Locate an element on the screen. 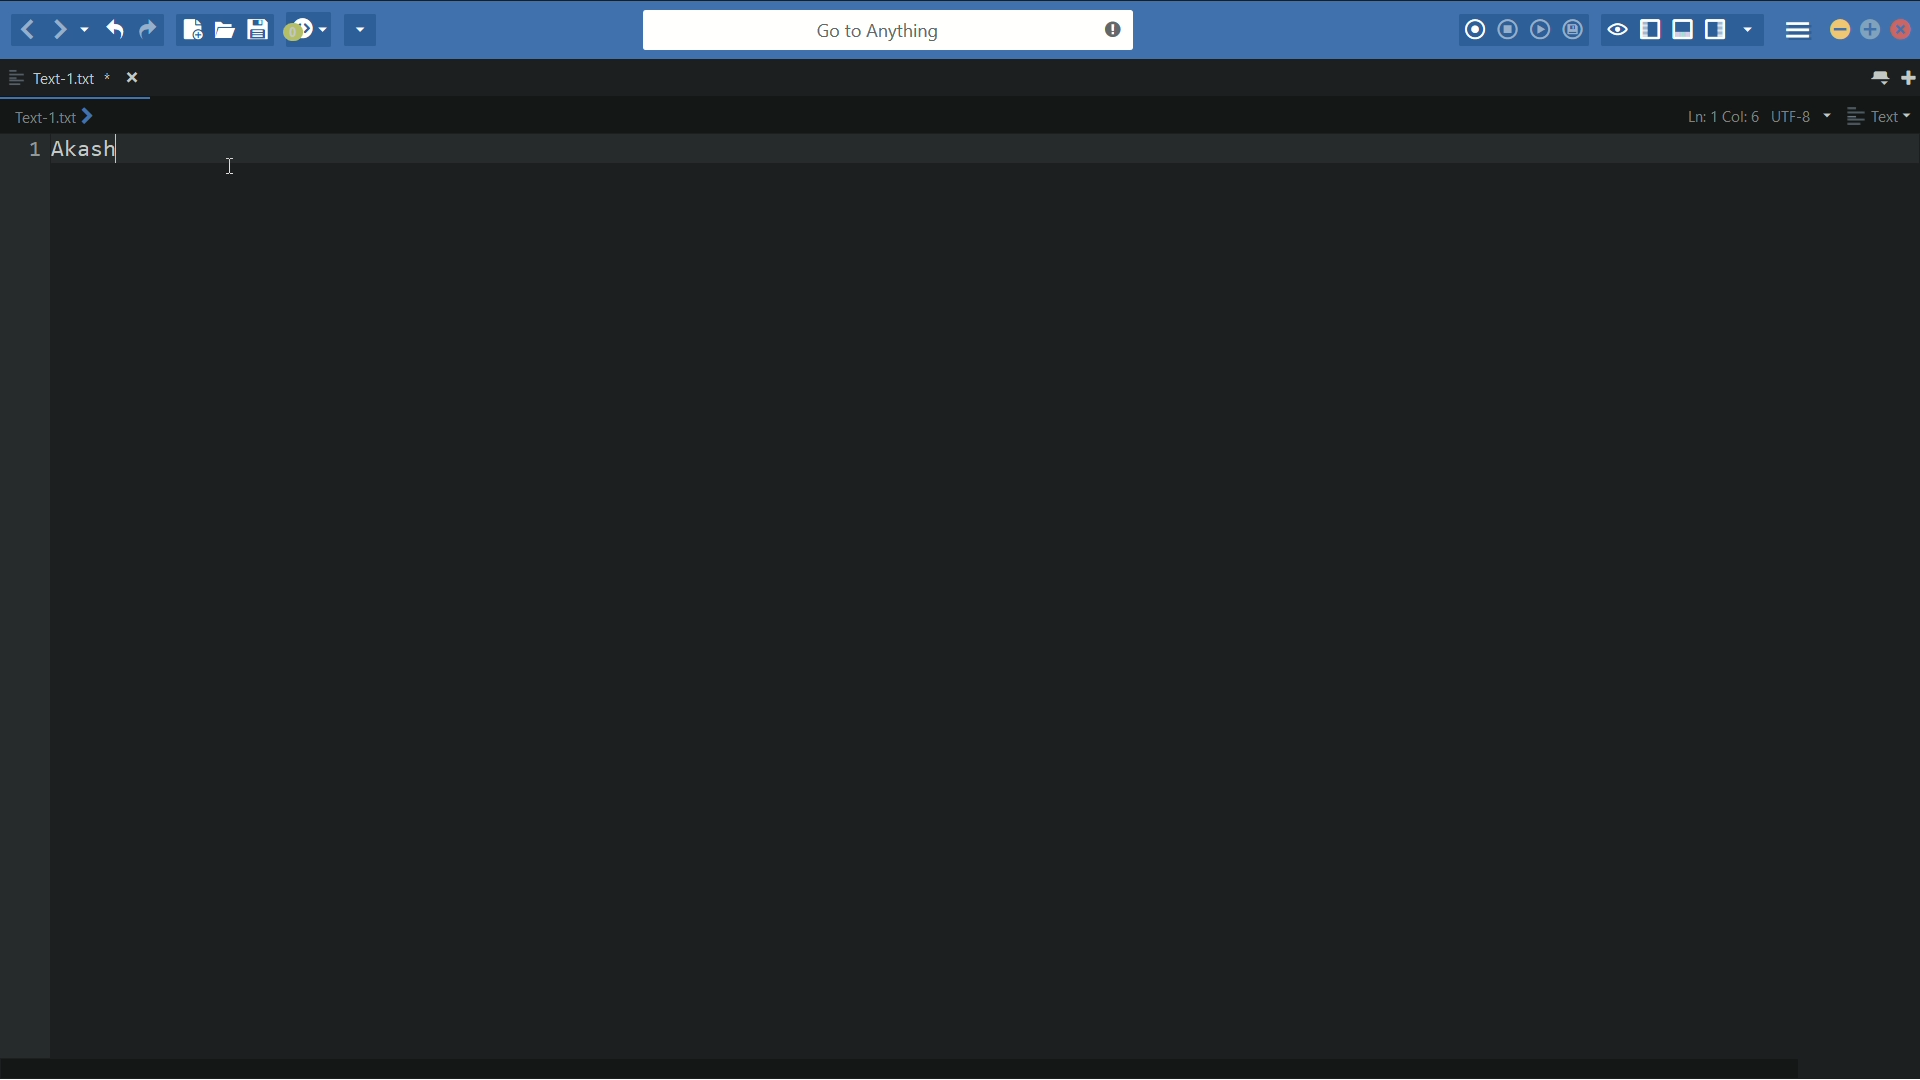 This screenshot has height=1080, width=1920. minimize is located at coordinates (1840, 31).